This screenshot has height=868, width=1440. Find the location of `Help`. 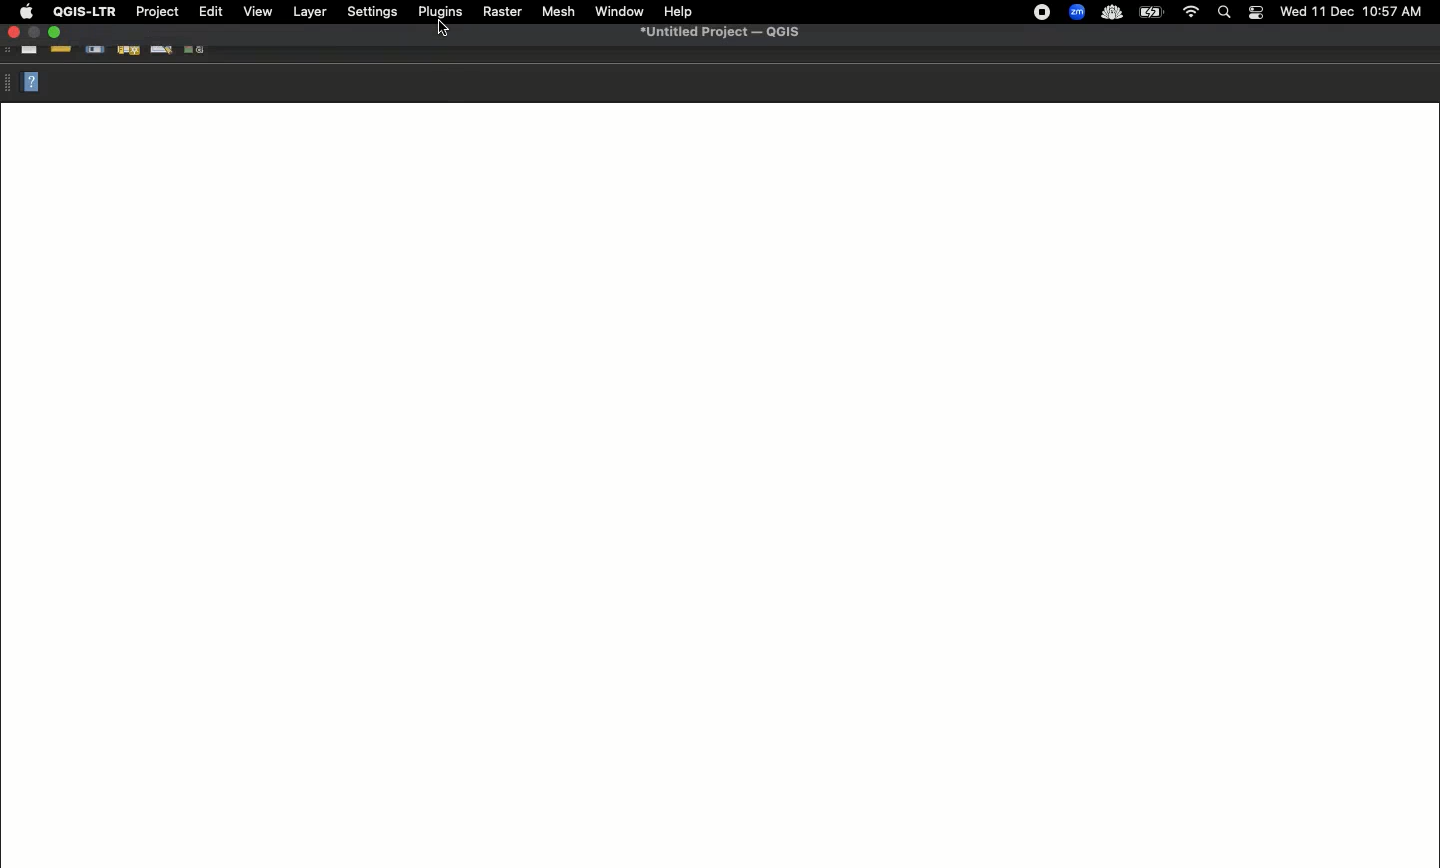

Help is located at coordinates (31, 84).